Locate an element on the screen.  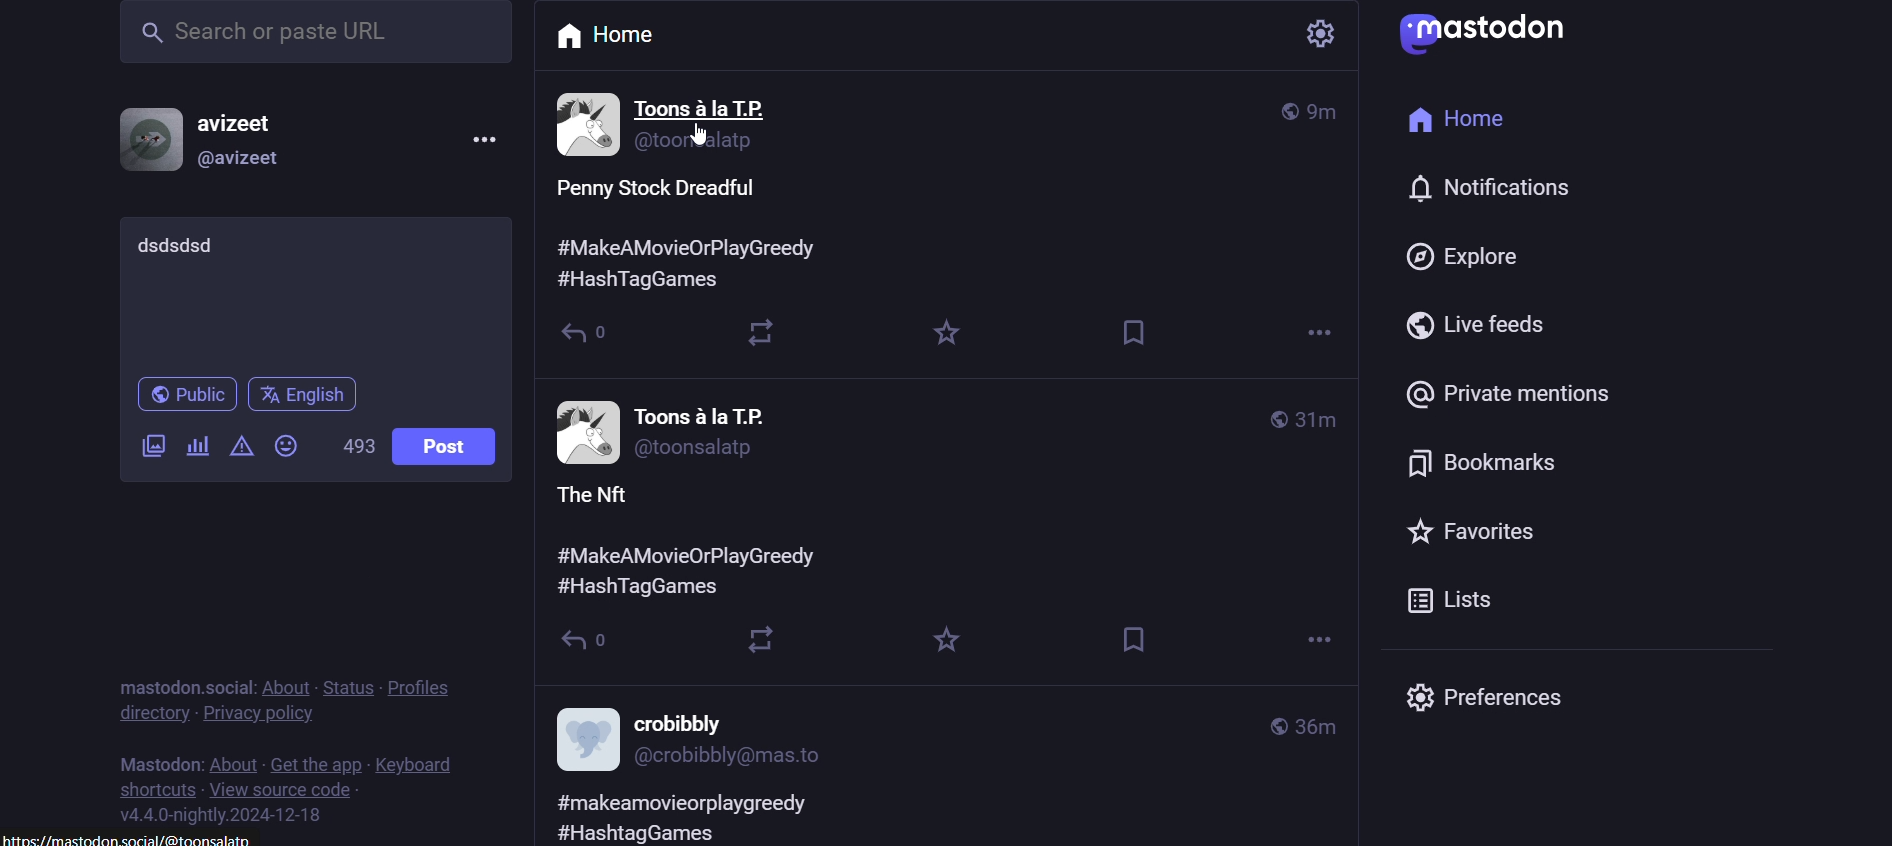
 is located at coordinates (700, 109).